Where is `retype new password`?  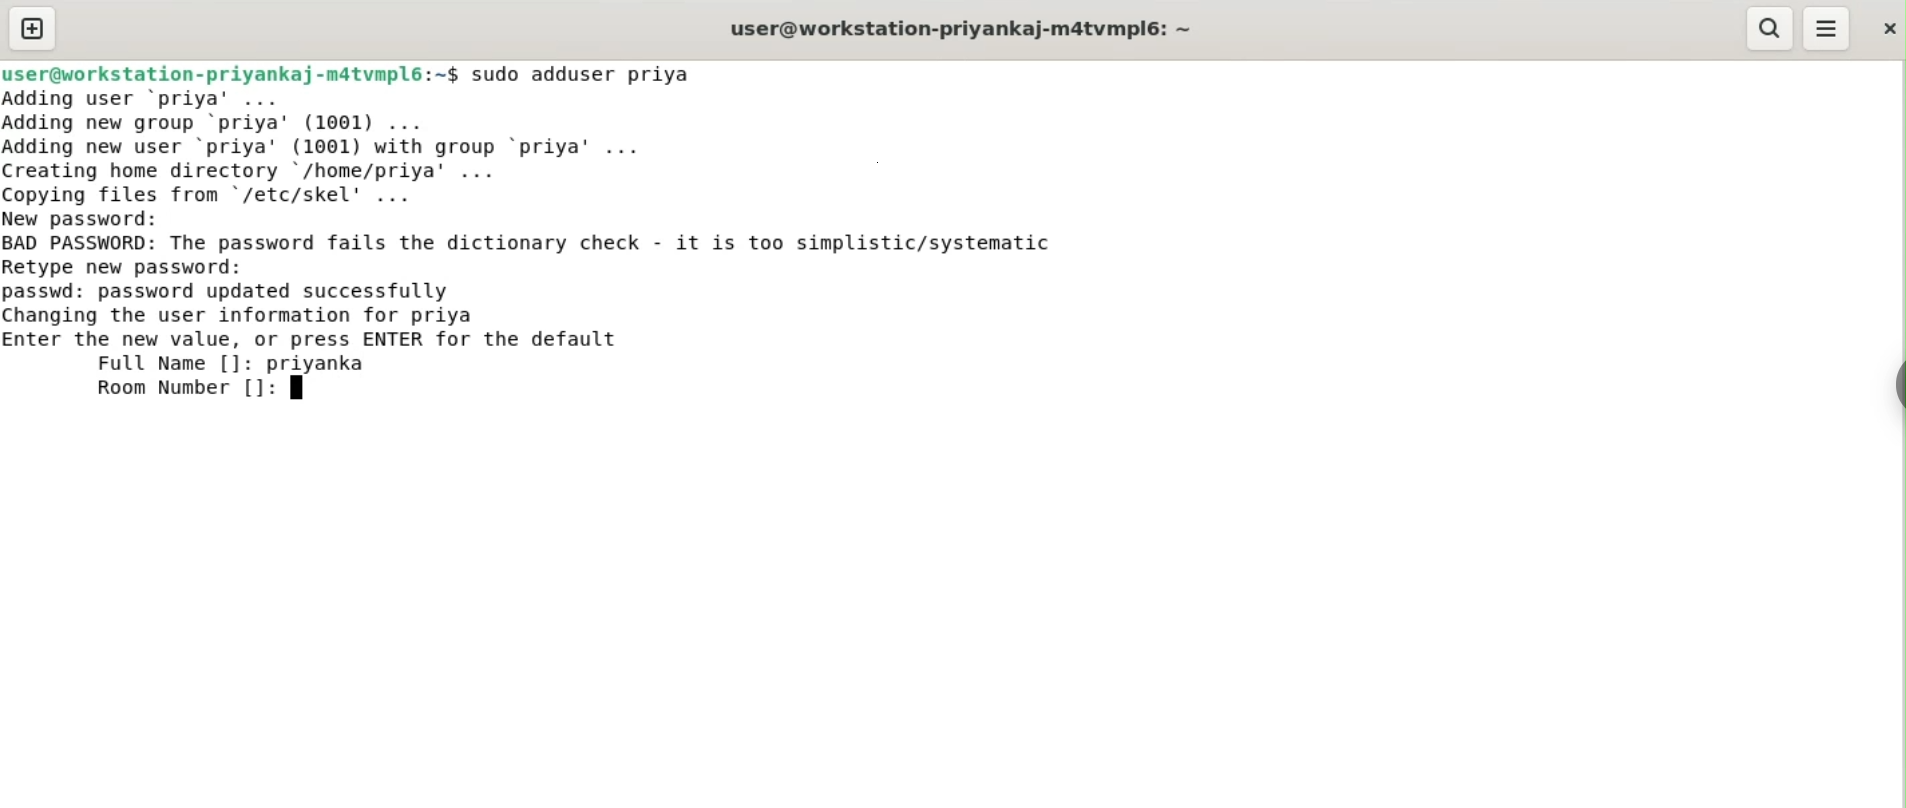 retype new password is located at coordinates (138, 266).